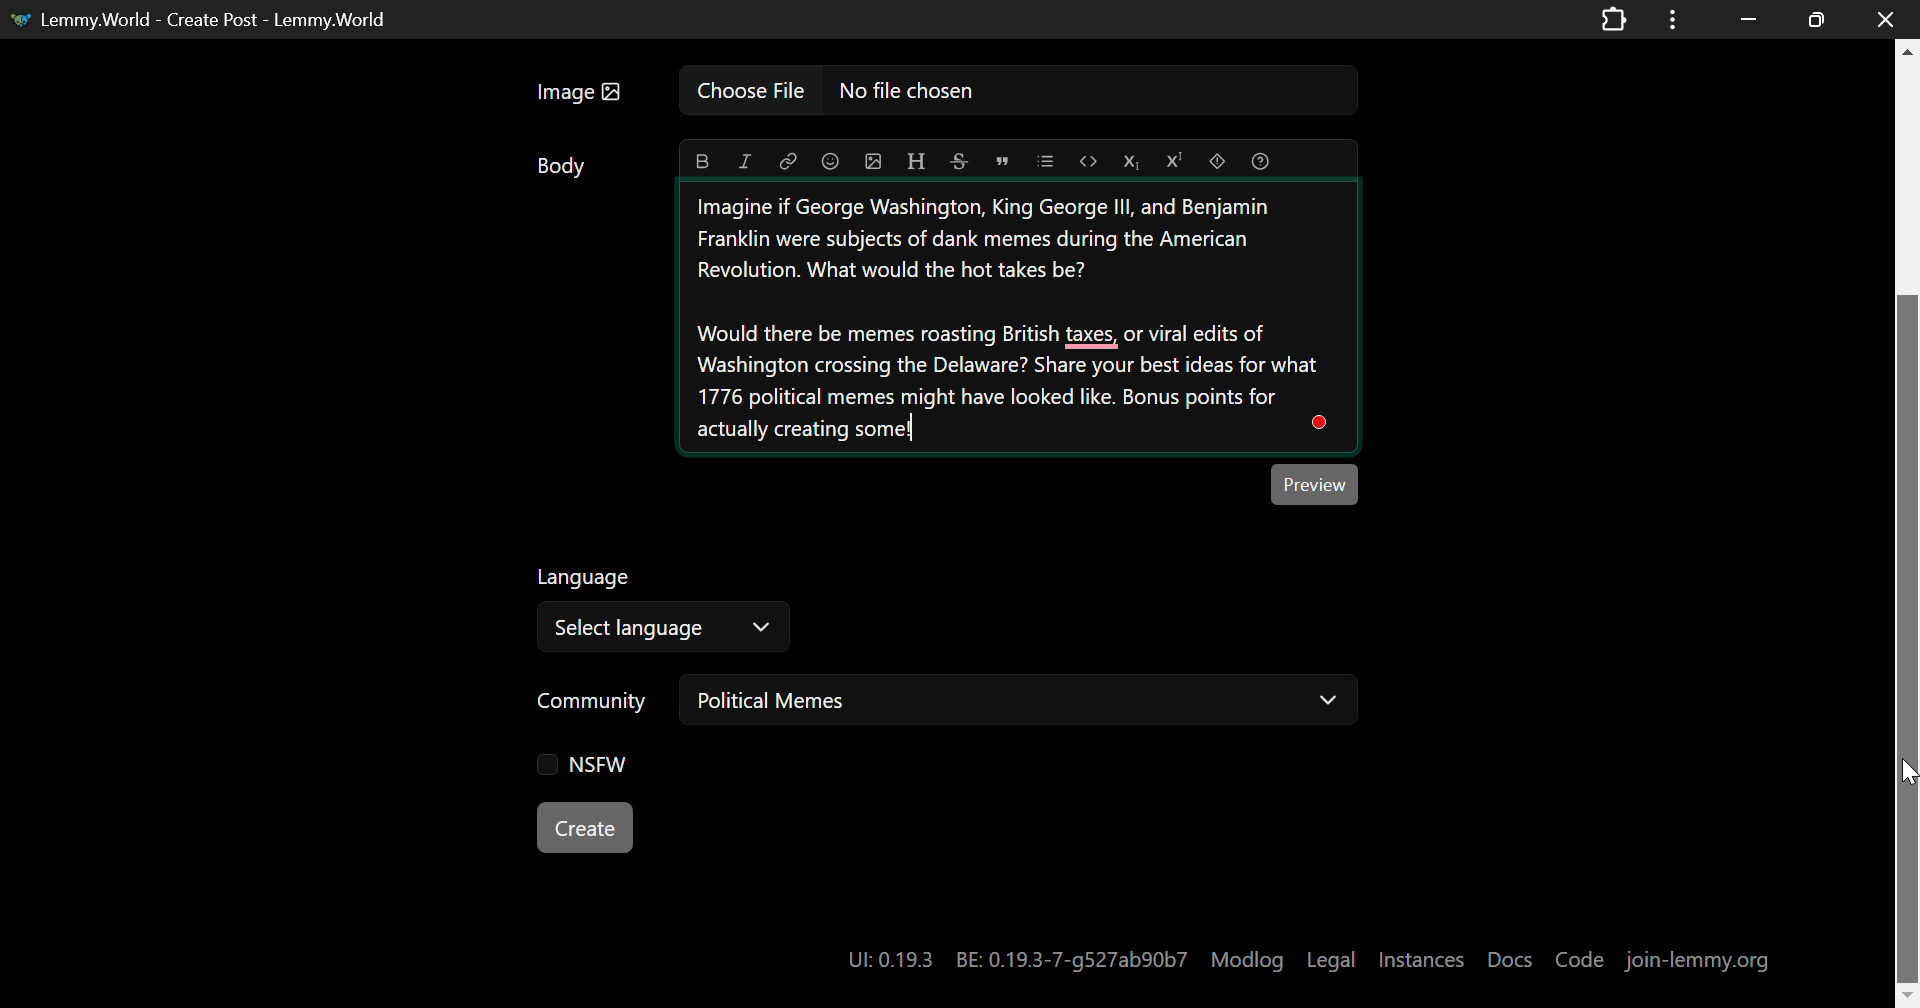  Describe the element at coordinates (874, 161) in the screenshot. I see `Insert Image` at that location.